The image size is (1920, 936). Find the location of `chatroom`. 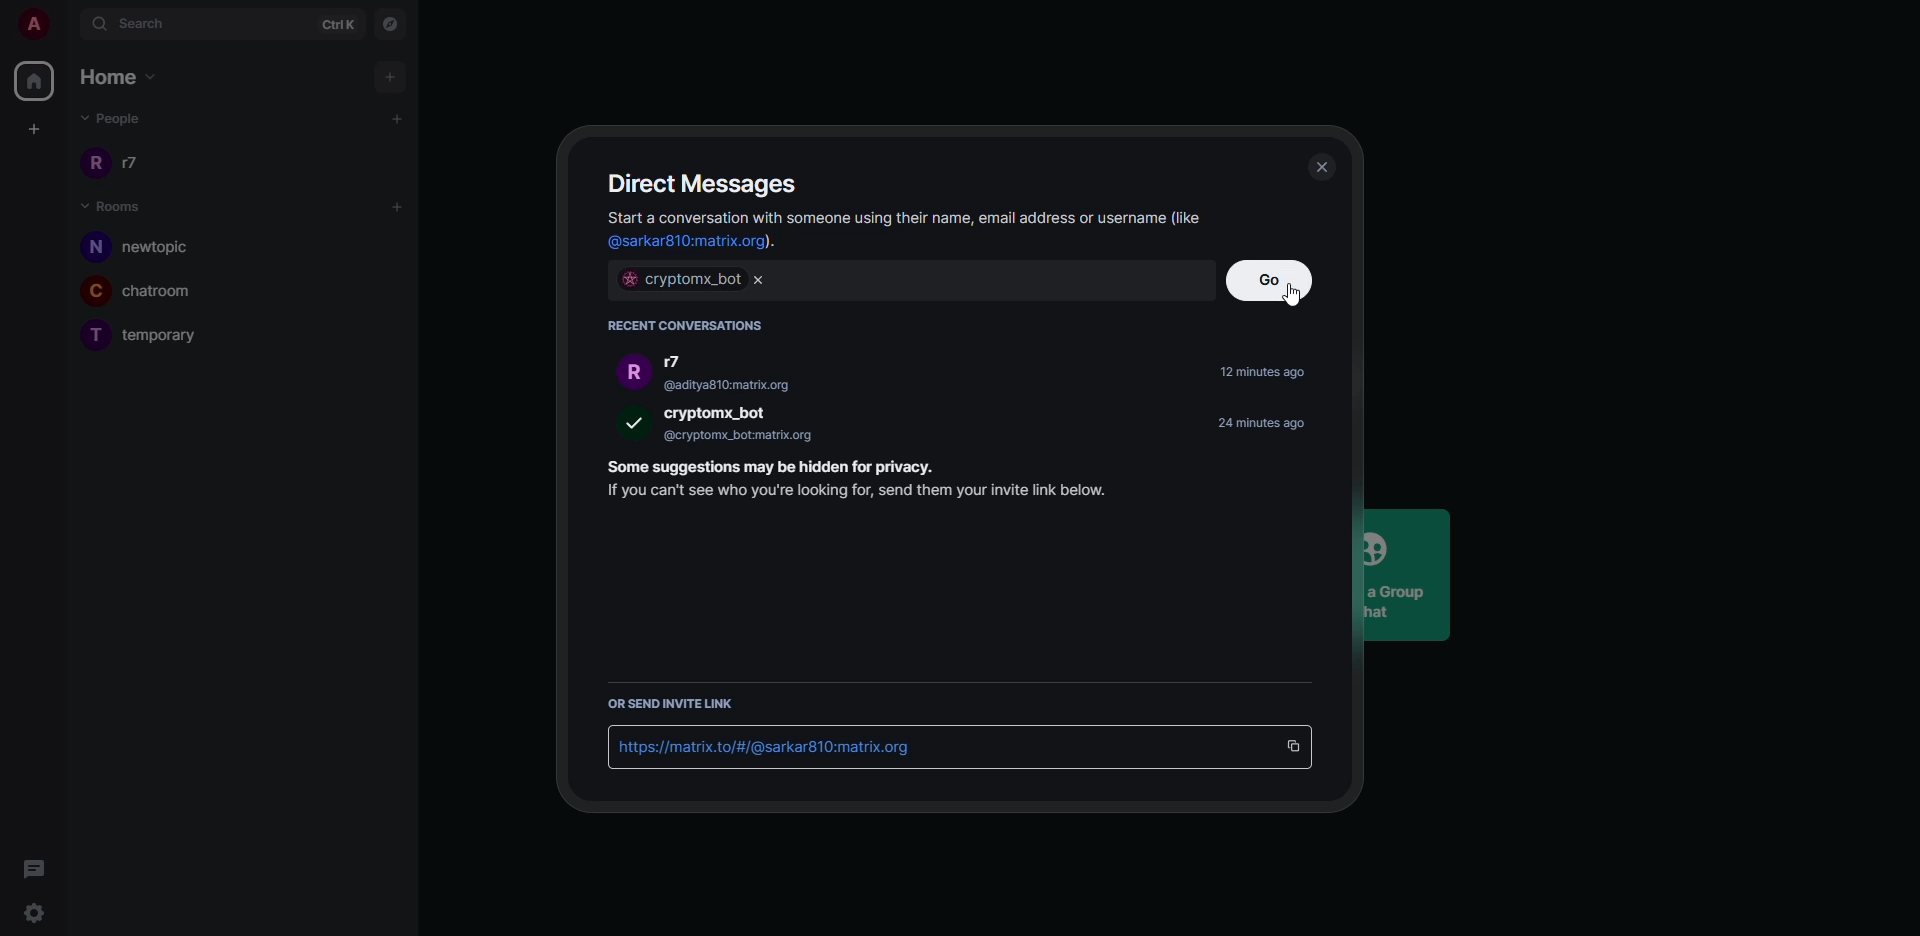

chatroom is located at coordinates (170, 292).